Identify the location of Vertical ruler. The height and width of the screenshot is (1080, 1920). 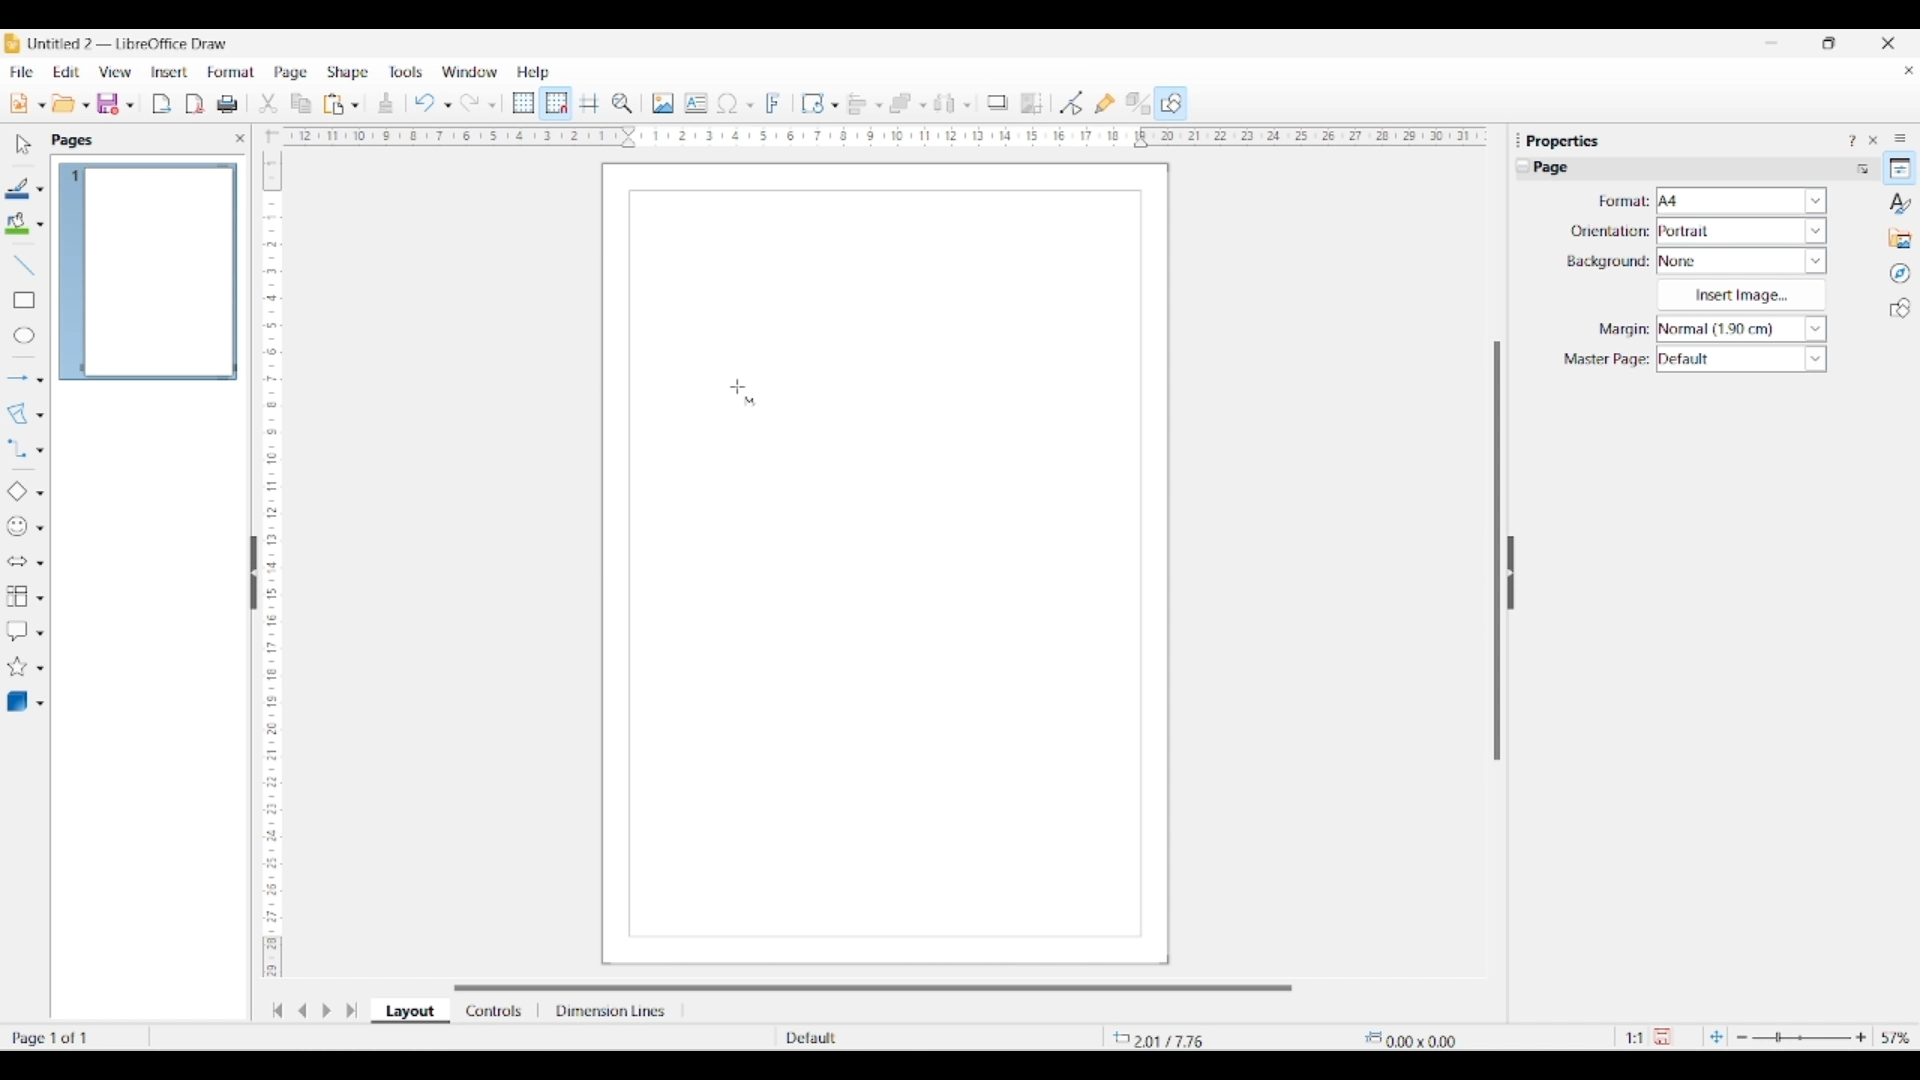
(269, 555).